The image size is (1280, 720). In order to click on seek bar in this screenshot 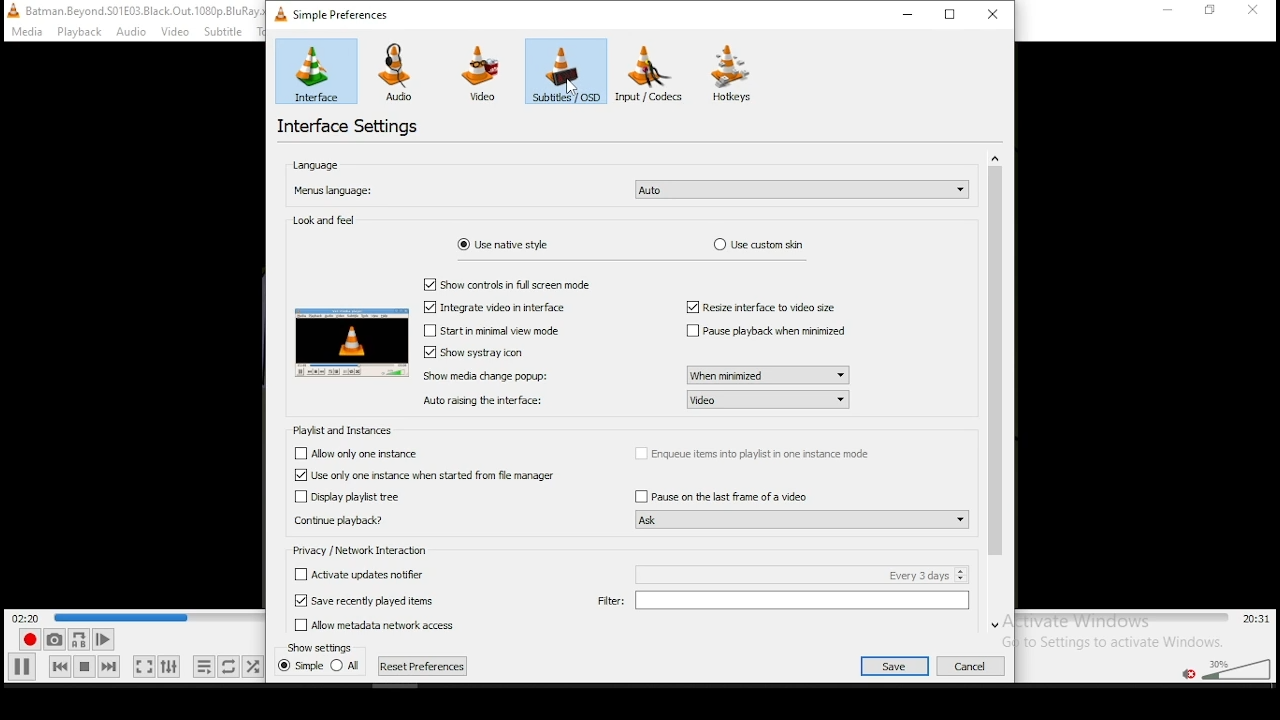, I will do `click(159, 617)`.